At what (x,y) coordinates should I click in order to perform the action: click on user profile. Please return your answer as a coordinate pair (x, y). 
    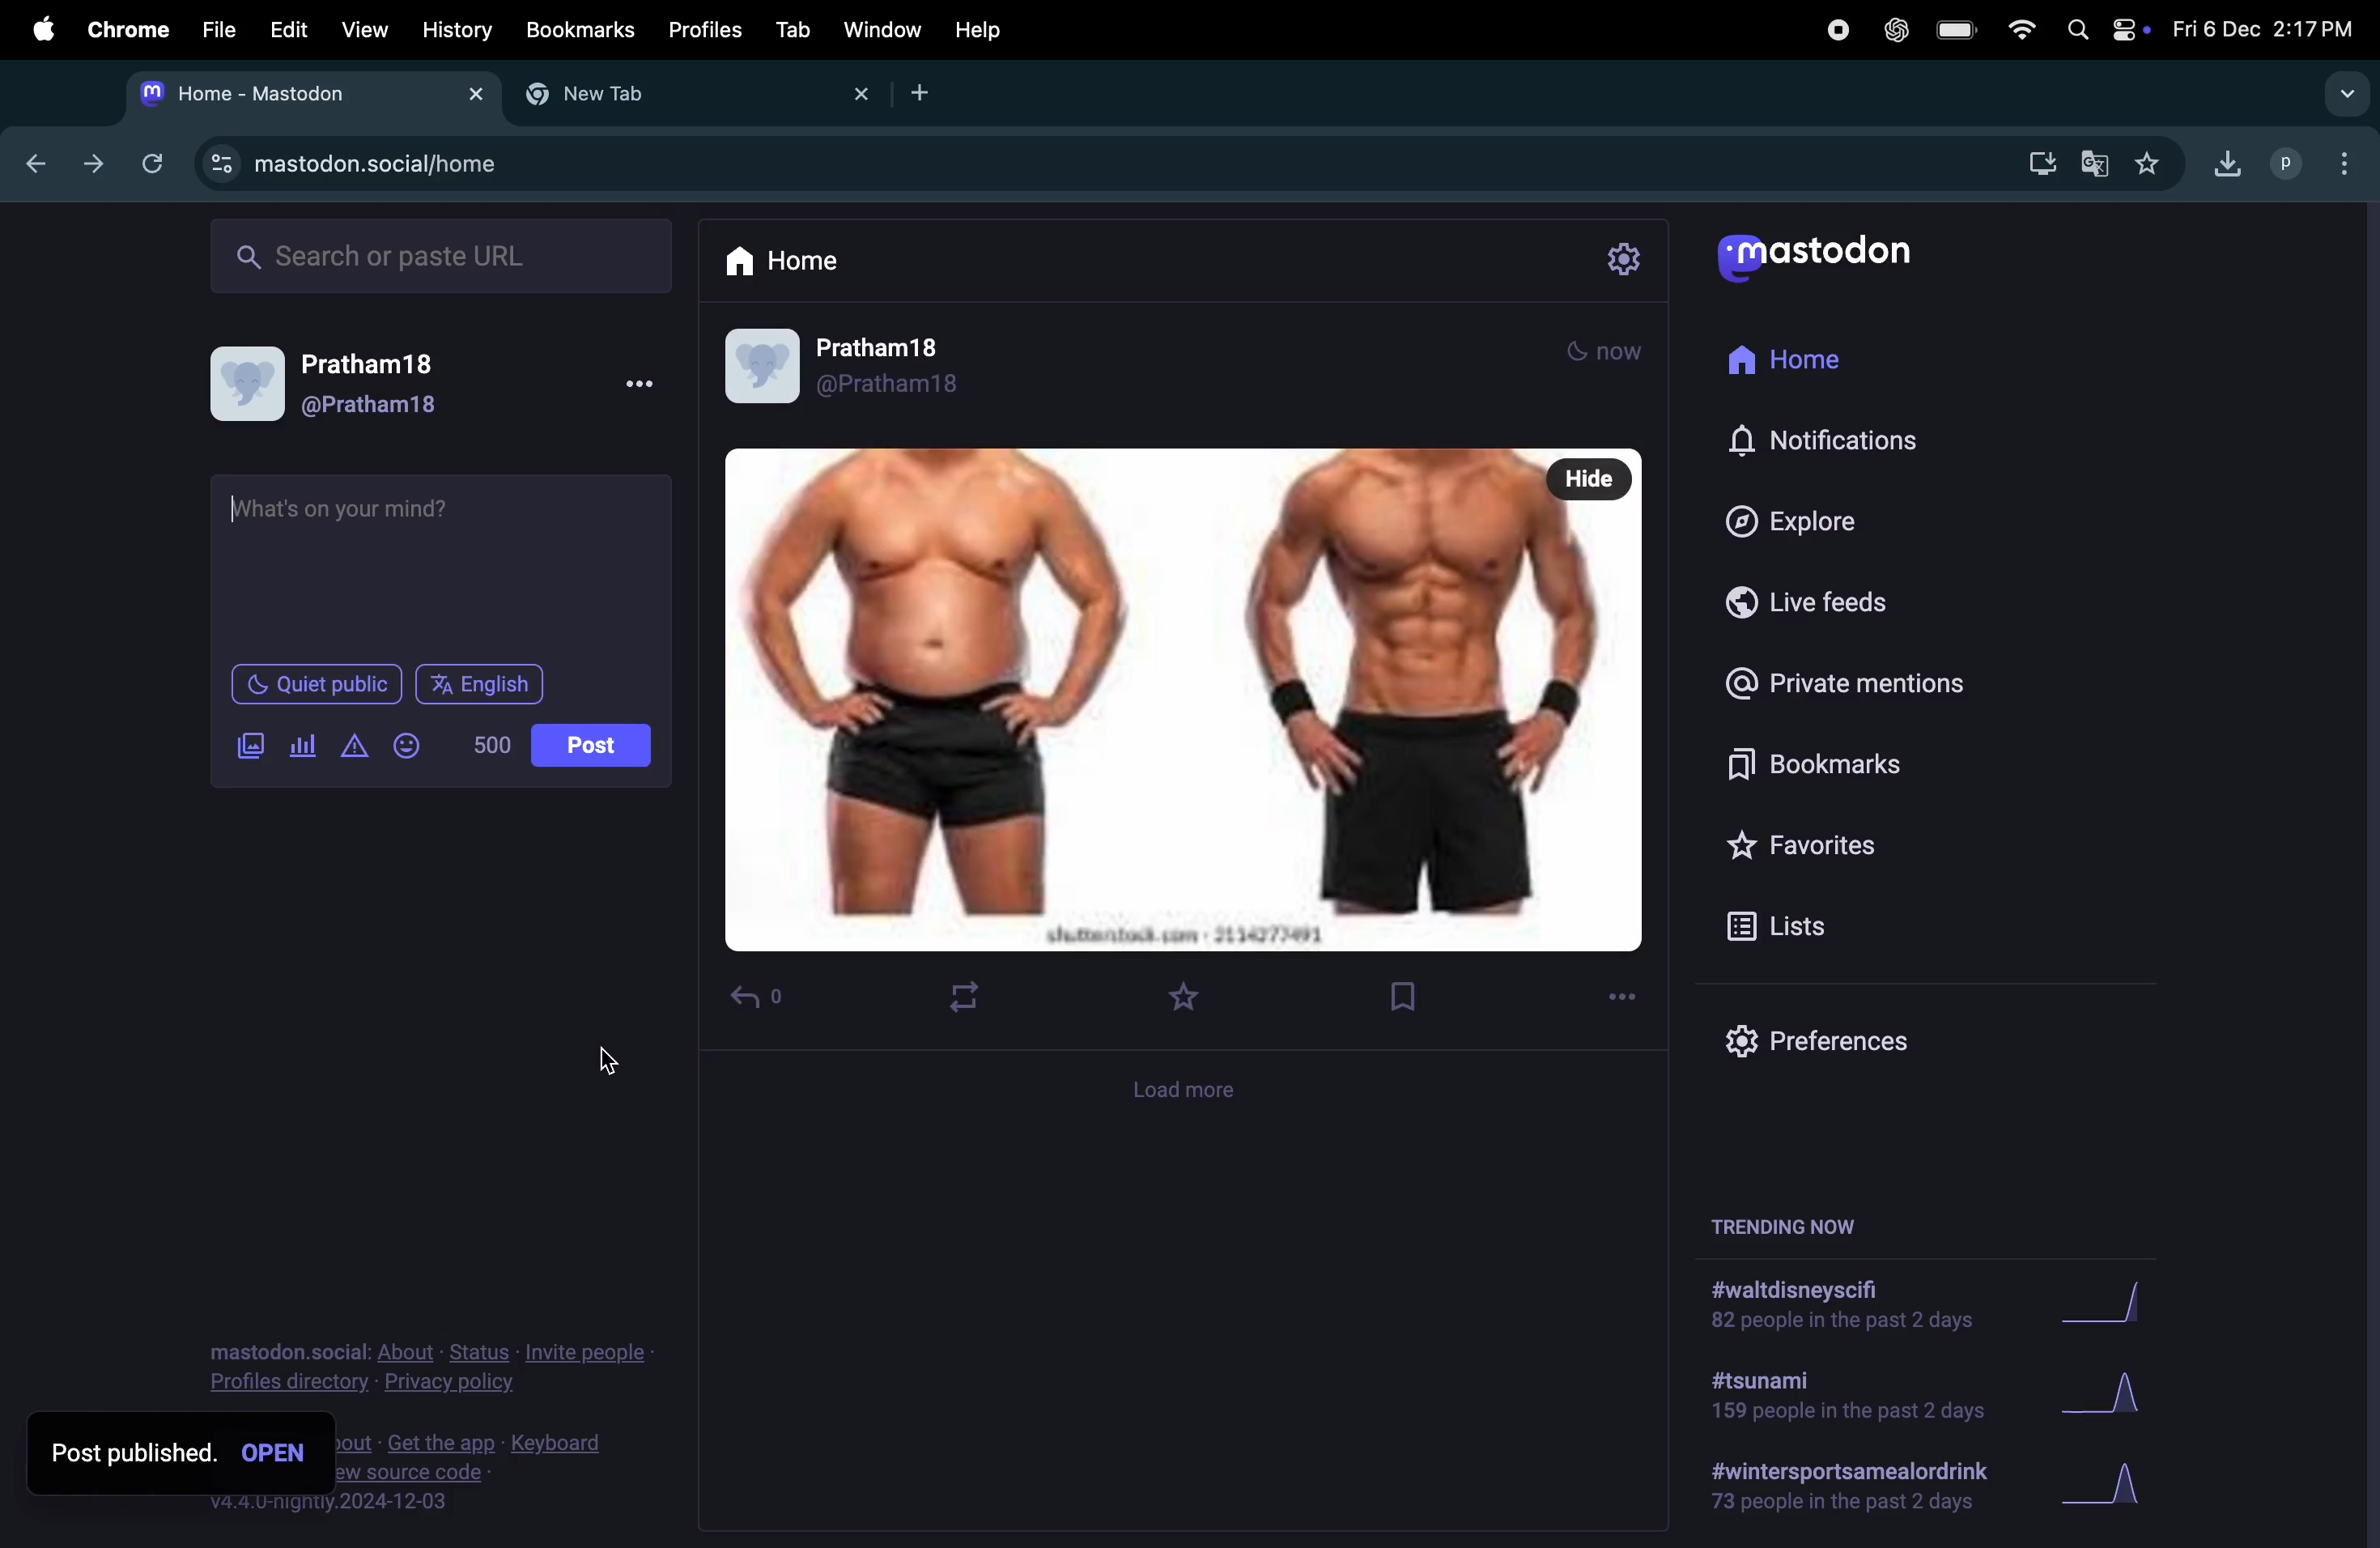
    Looking at the image, I should click on (880, 372).